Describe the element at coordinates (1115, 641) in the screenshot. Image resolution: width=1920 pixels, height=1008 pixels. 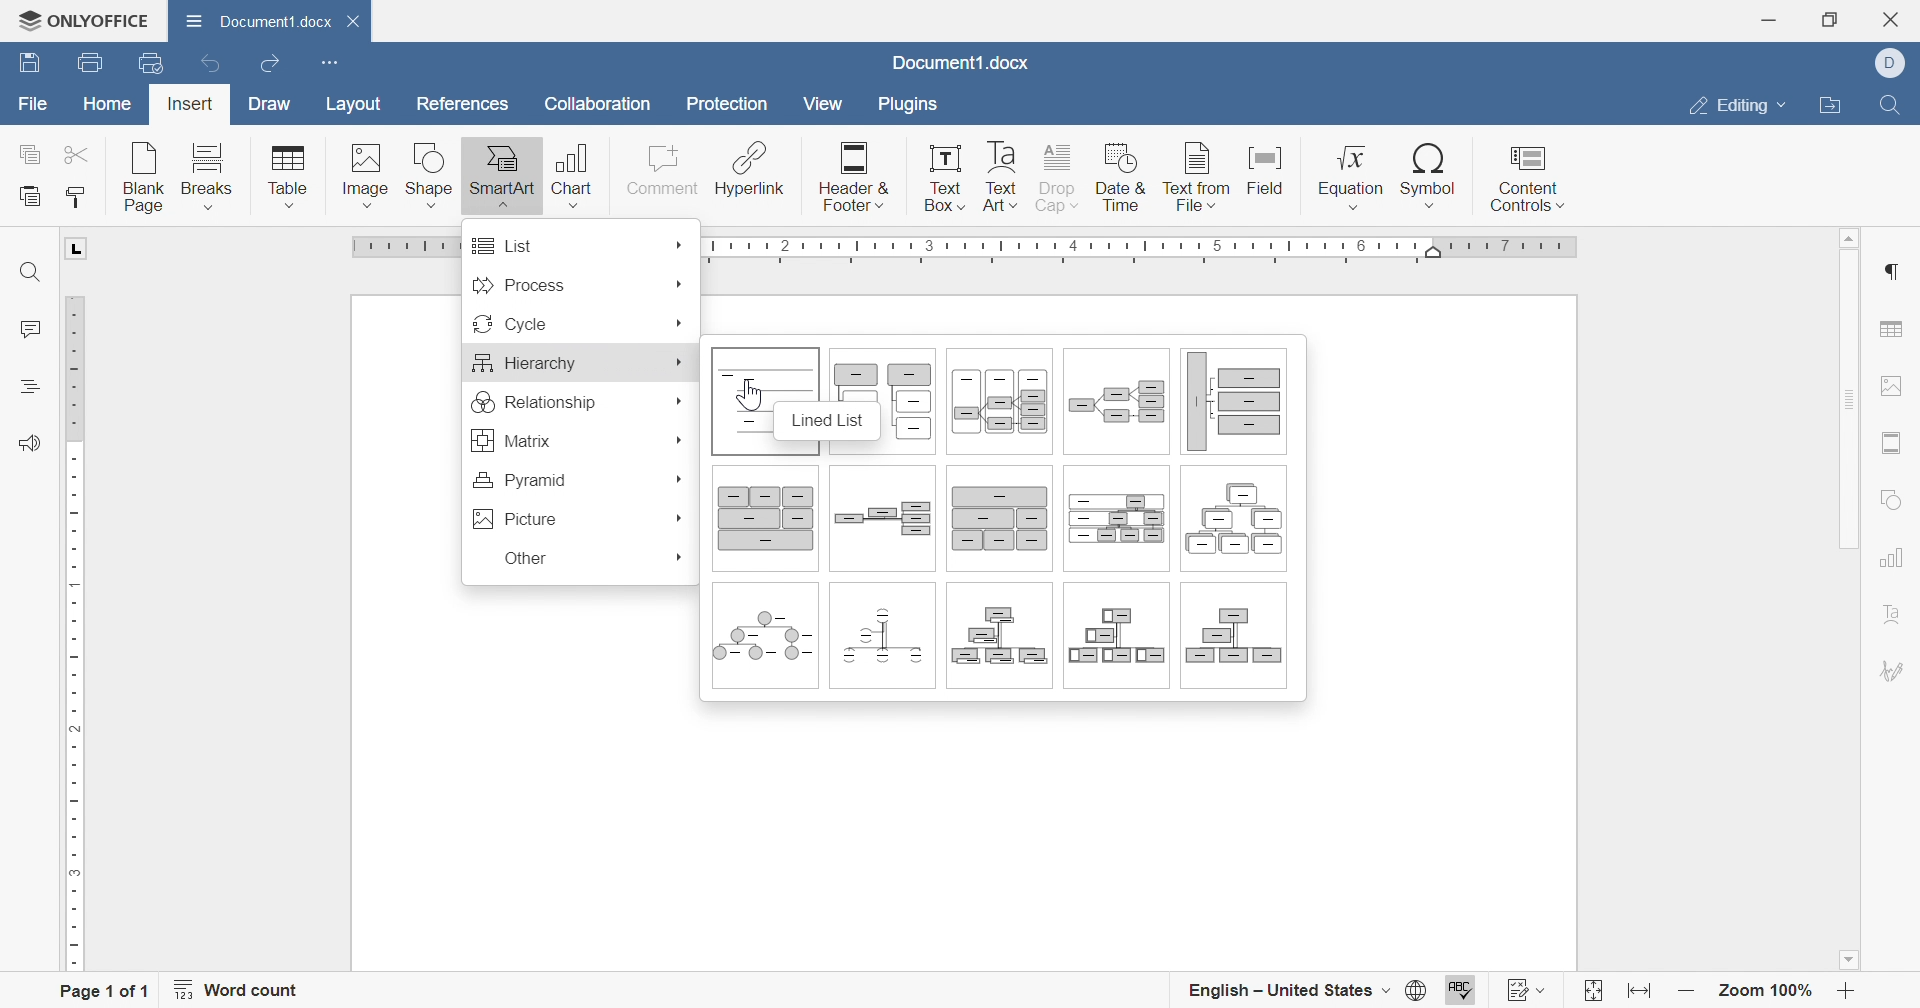
I see `Picture organization chart` at that location.